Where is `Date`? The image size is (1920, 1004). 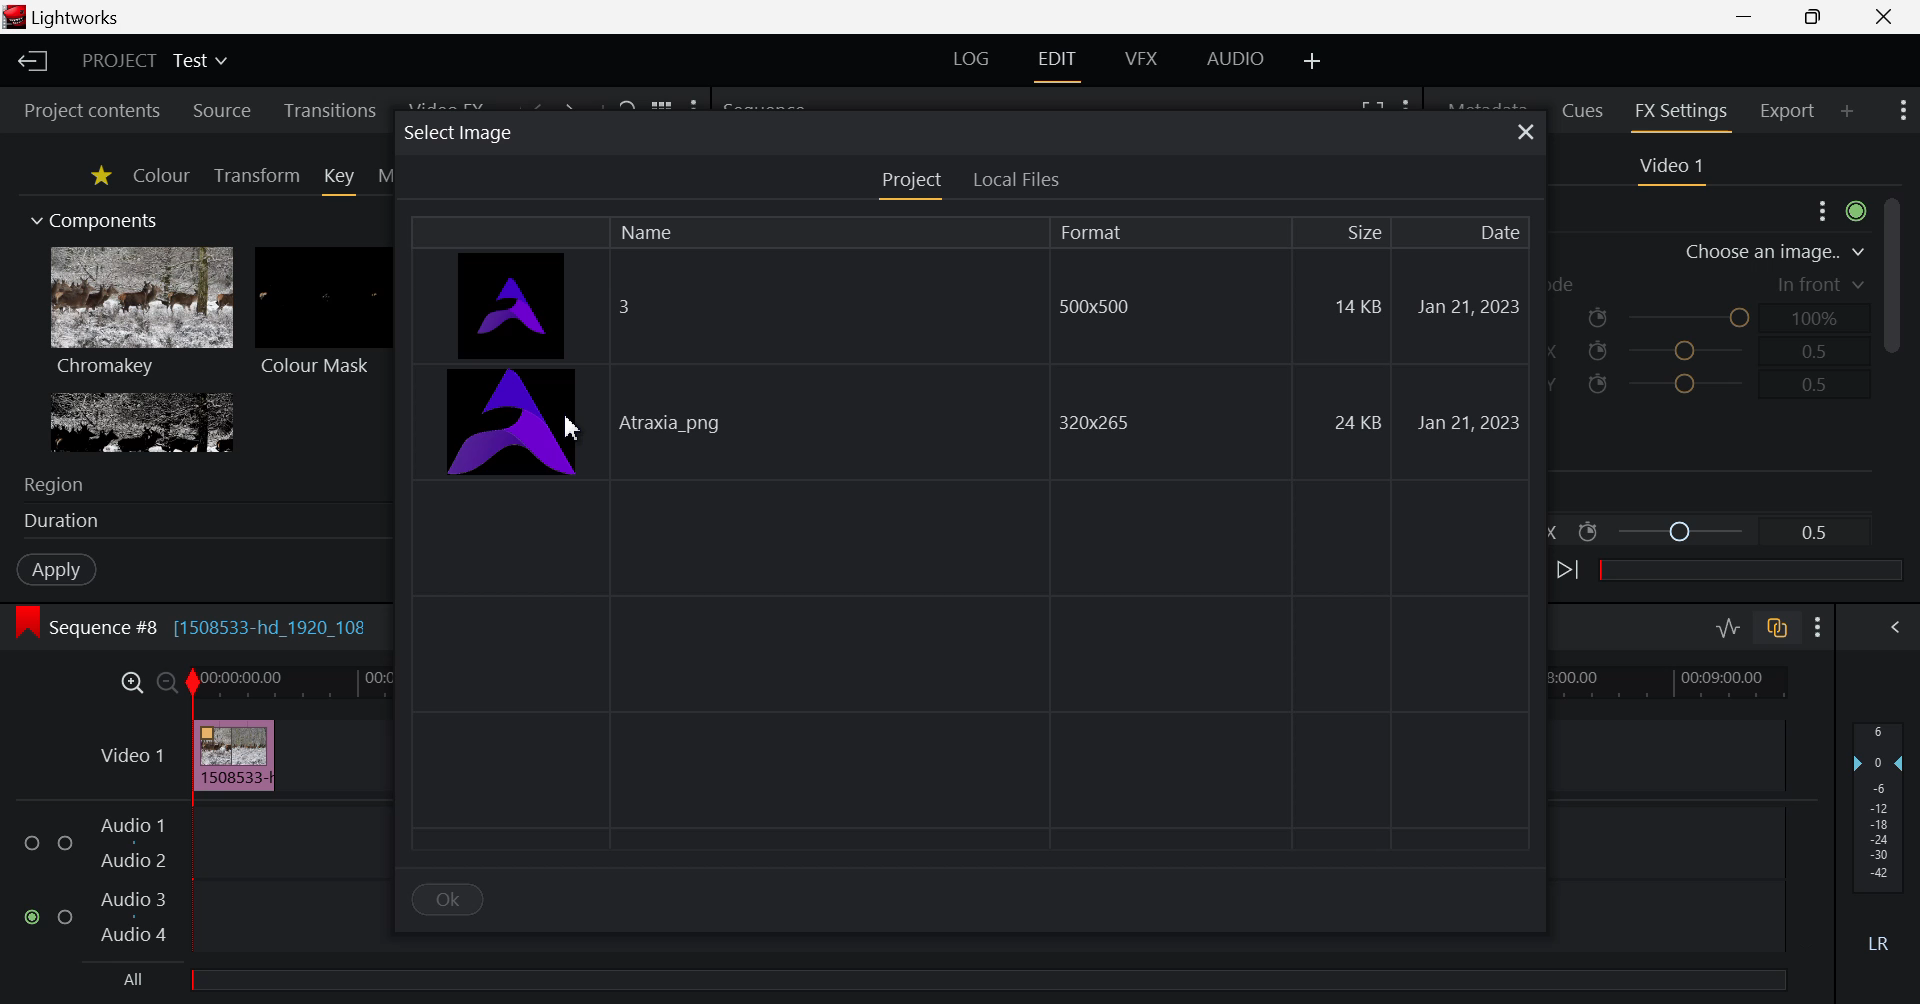
Date is located at coordinates (1499, 233).